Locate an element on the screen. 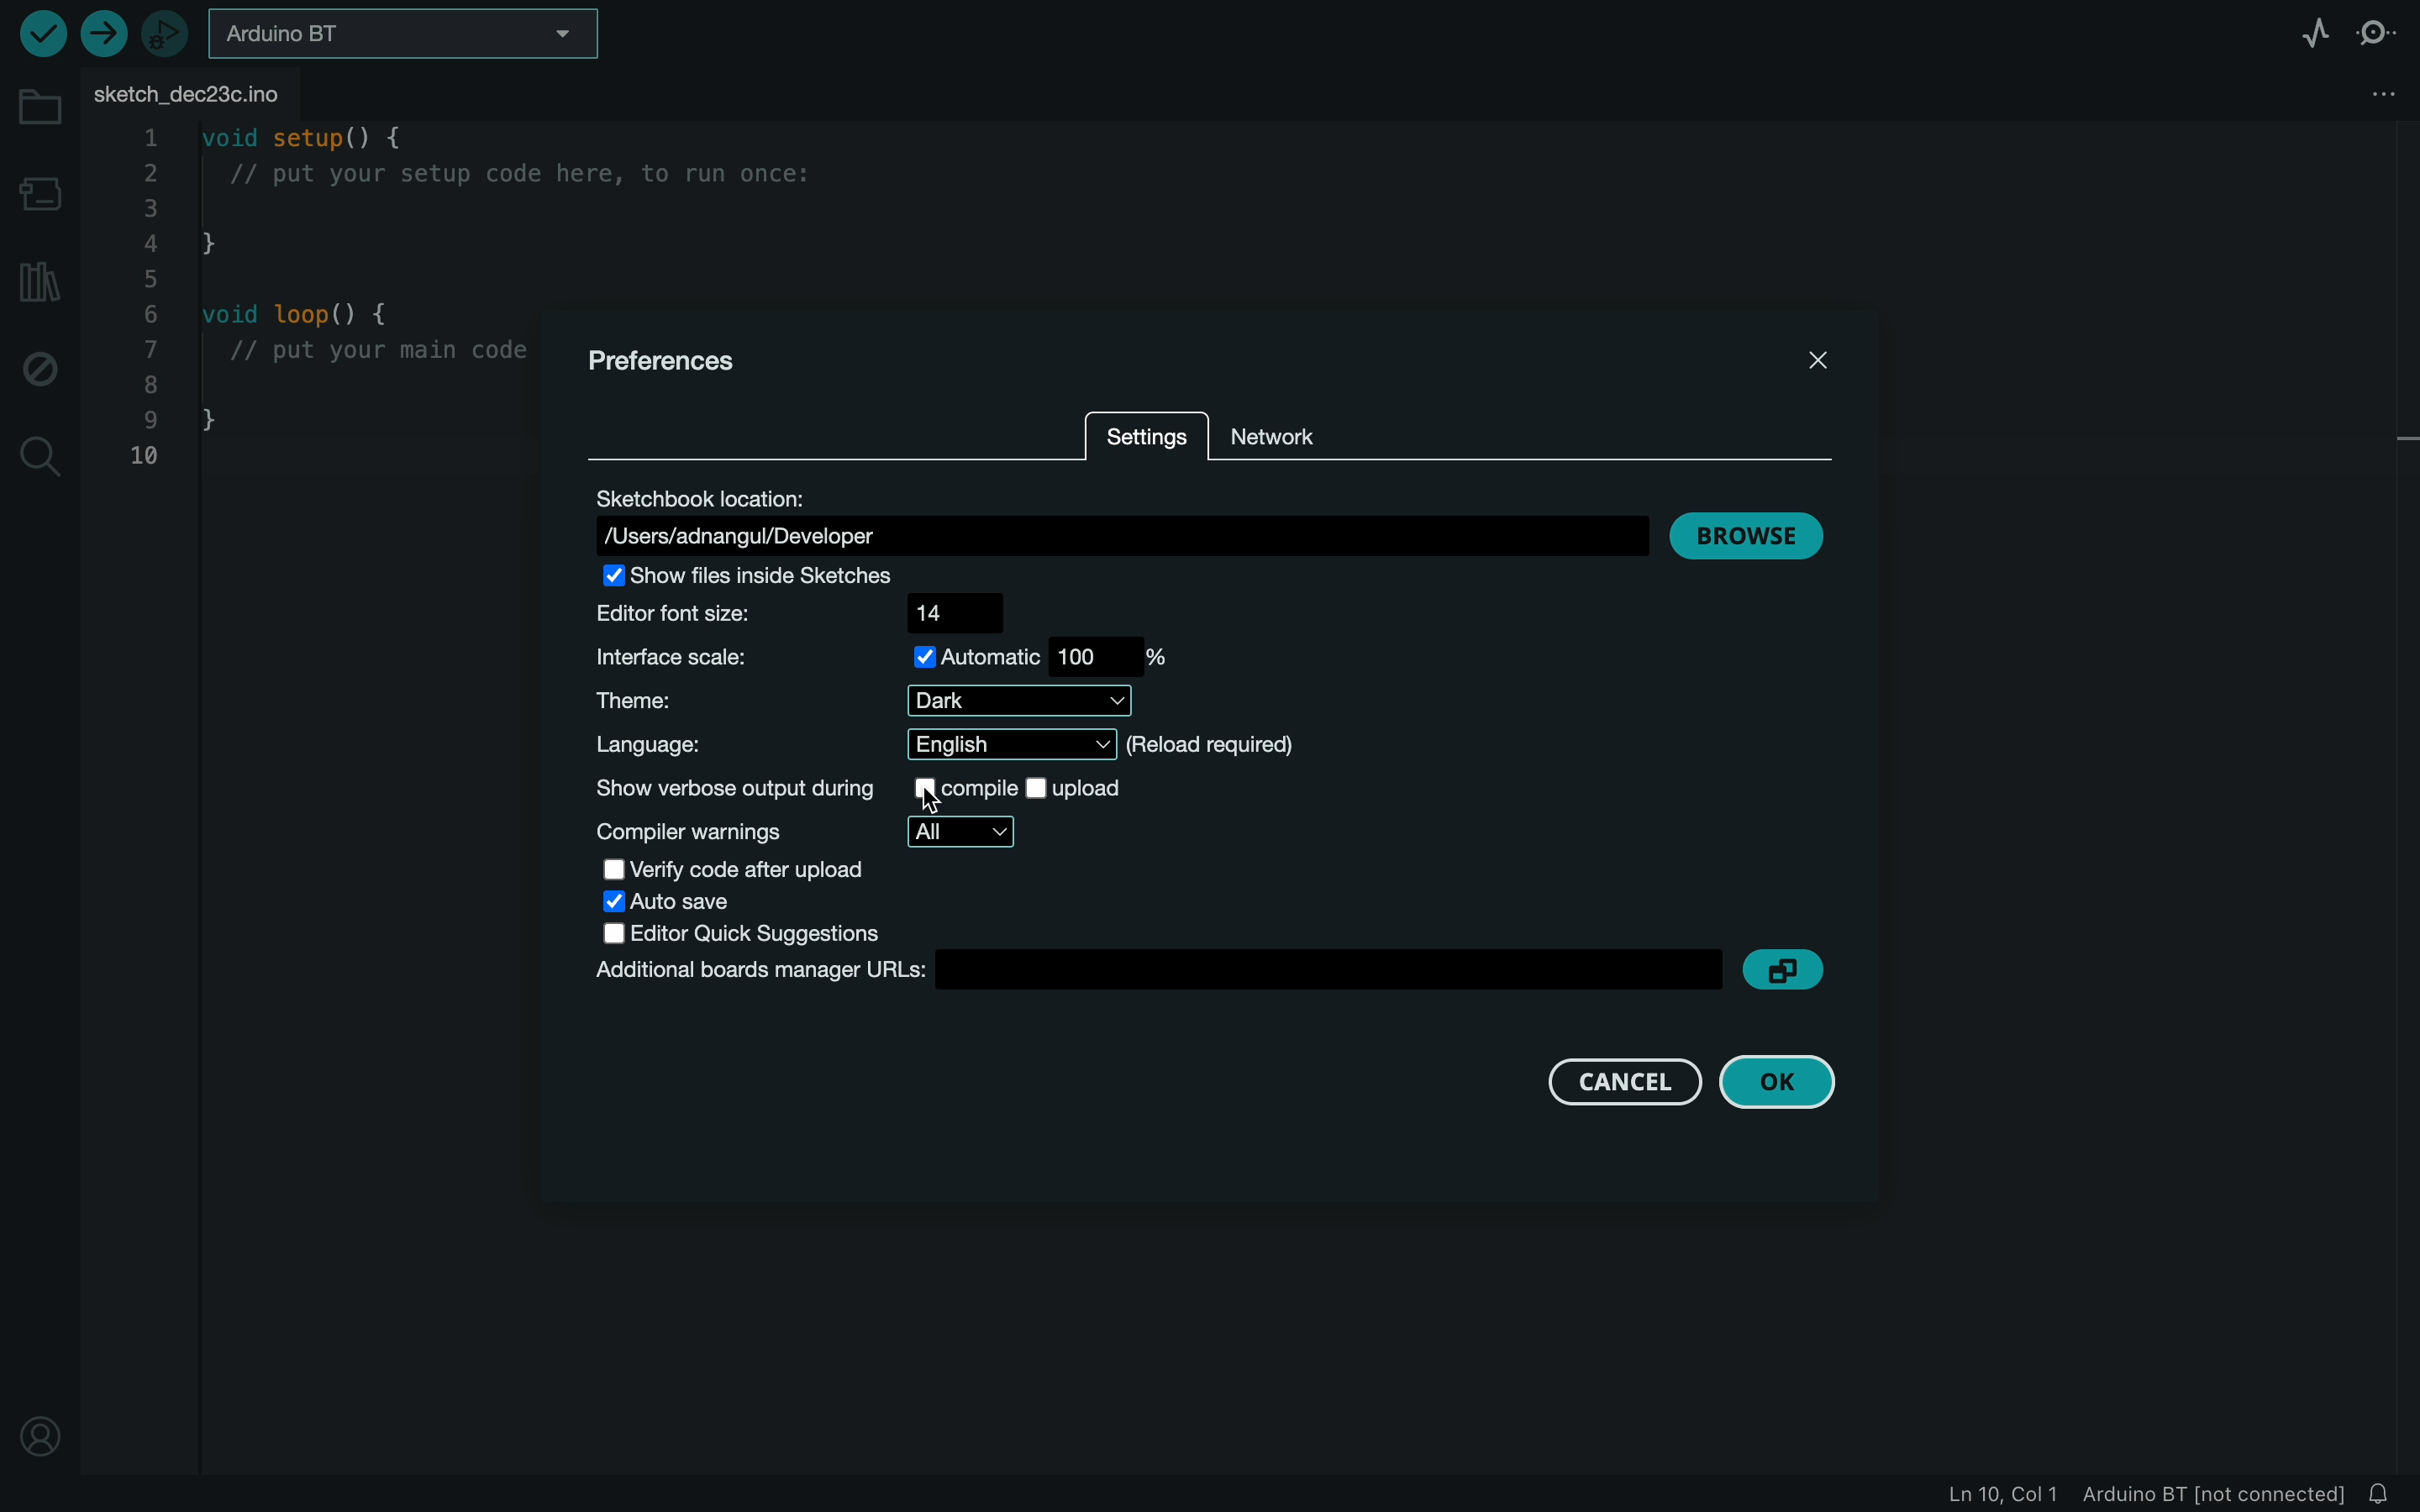 The width and height of the screenshot is (2420, 1512). debug is located at coordinates (41, 372).